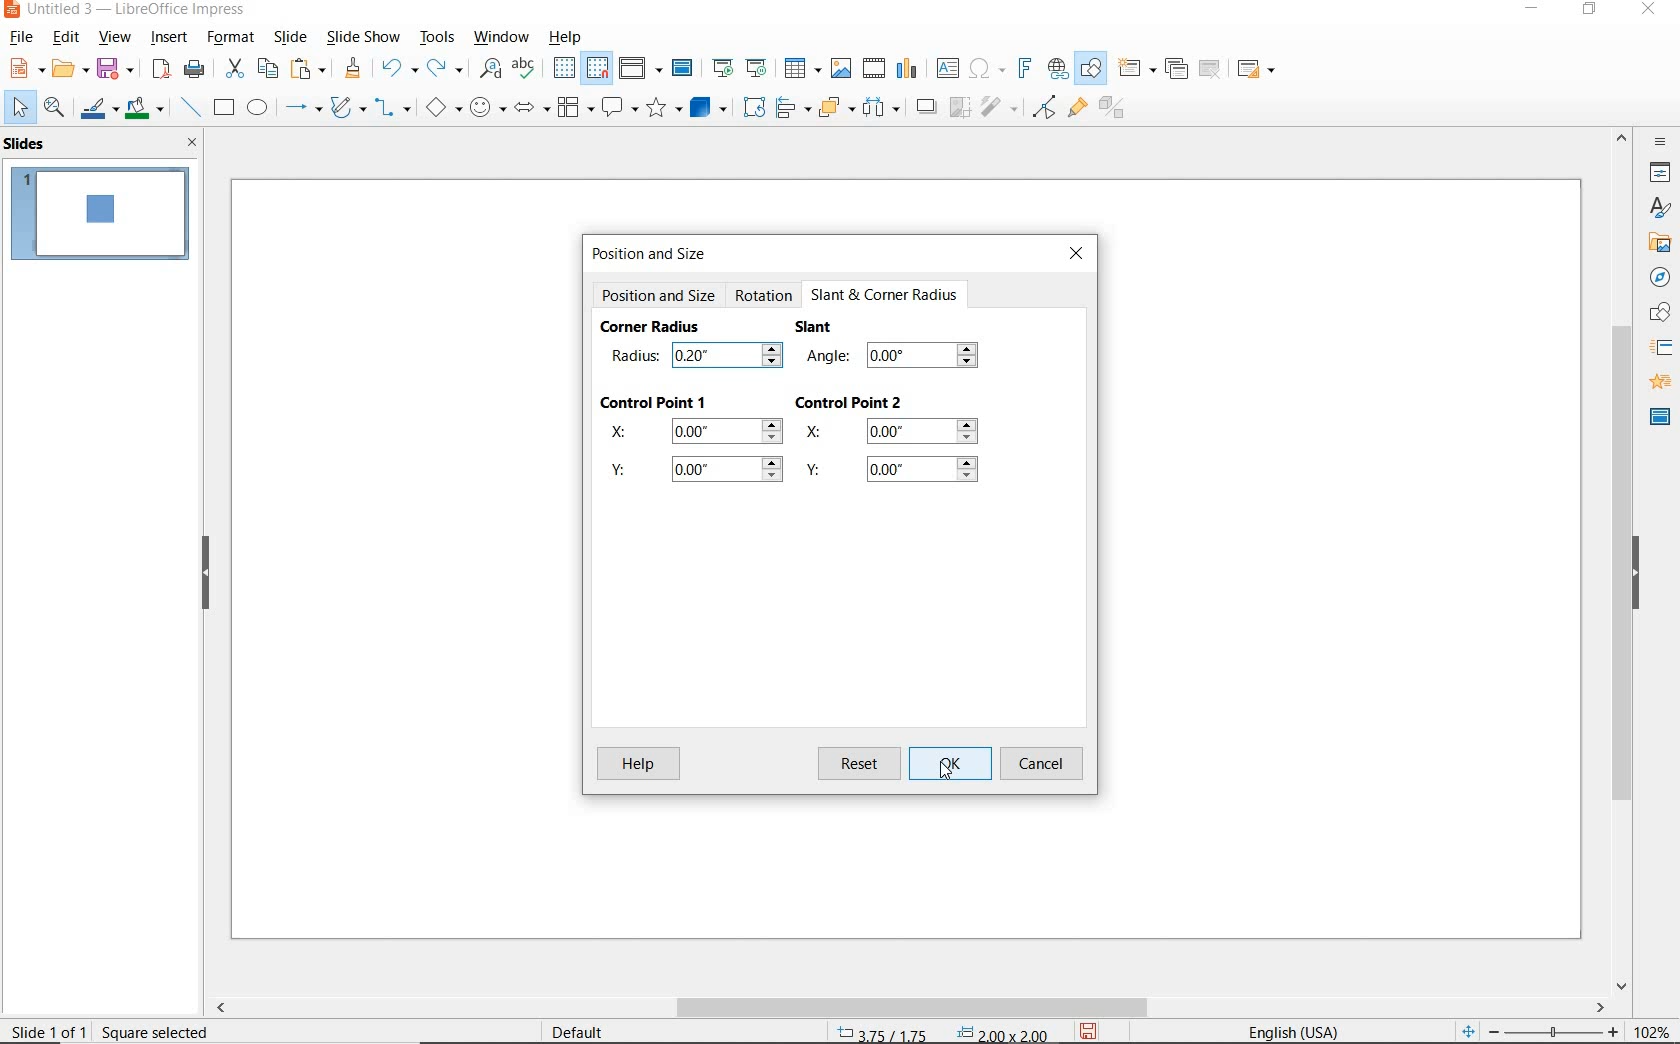 The height and width of the screenshot is (1044, 1680). What do you see at coordinates (987, 67) in the screenshot?
I see `insert special characters` at bounding box center [987, 67].